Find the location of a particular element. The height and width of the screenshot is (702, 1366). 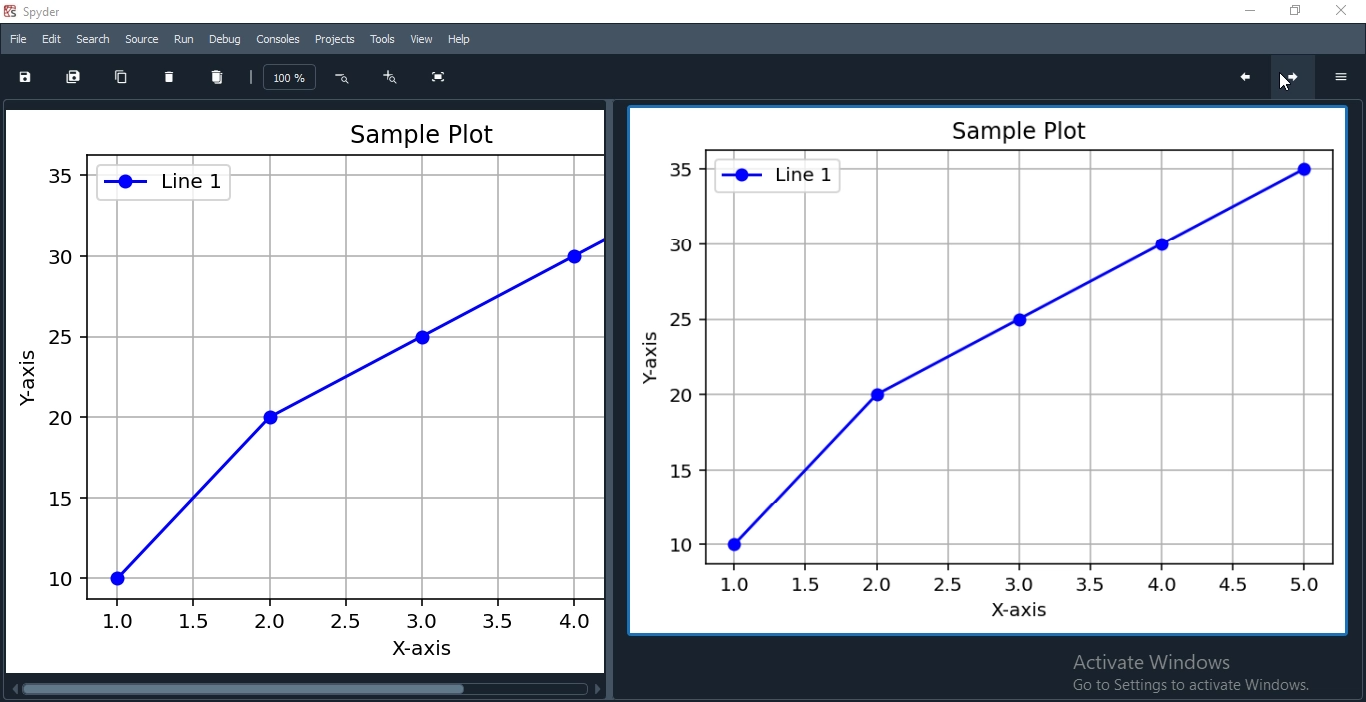

options is located at coordinates (1340, 75).